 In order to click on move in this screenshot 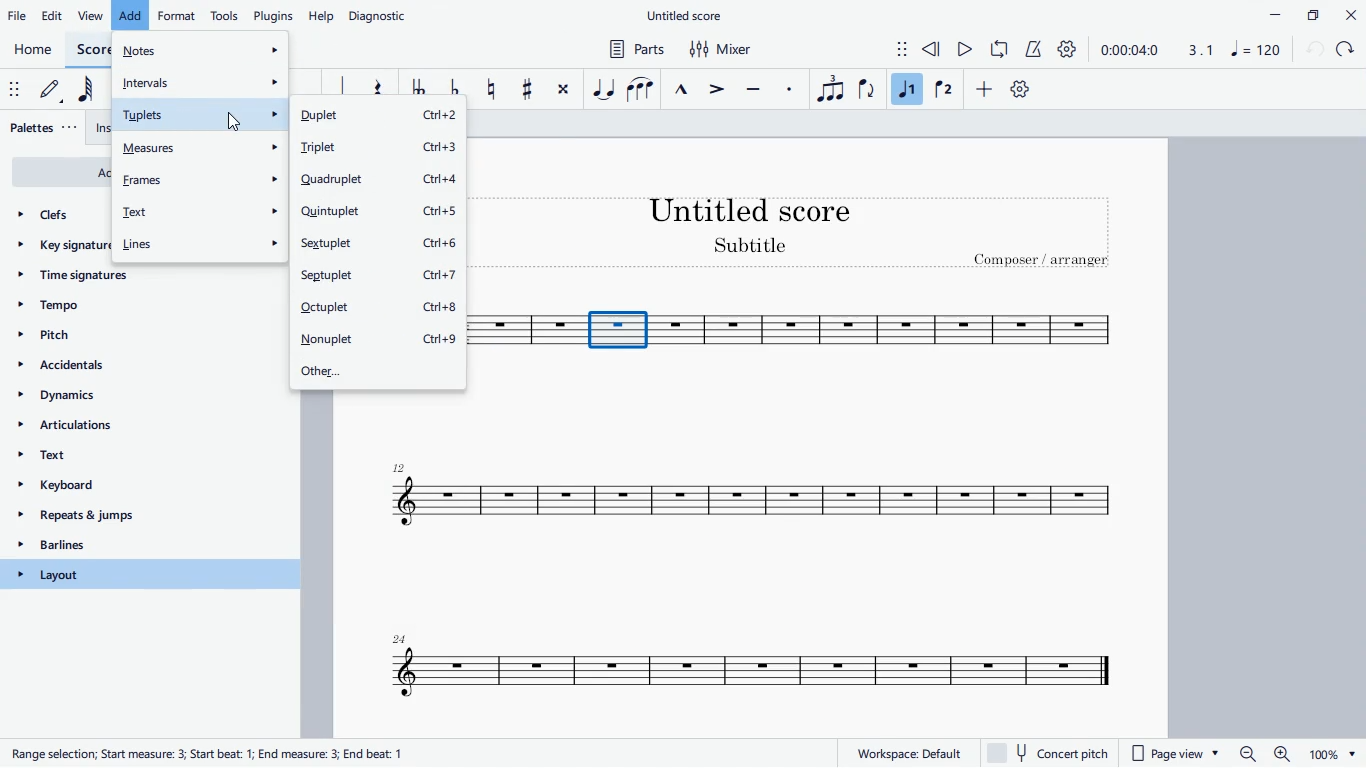, I will do `click(13, 89)`.